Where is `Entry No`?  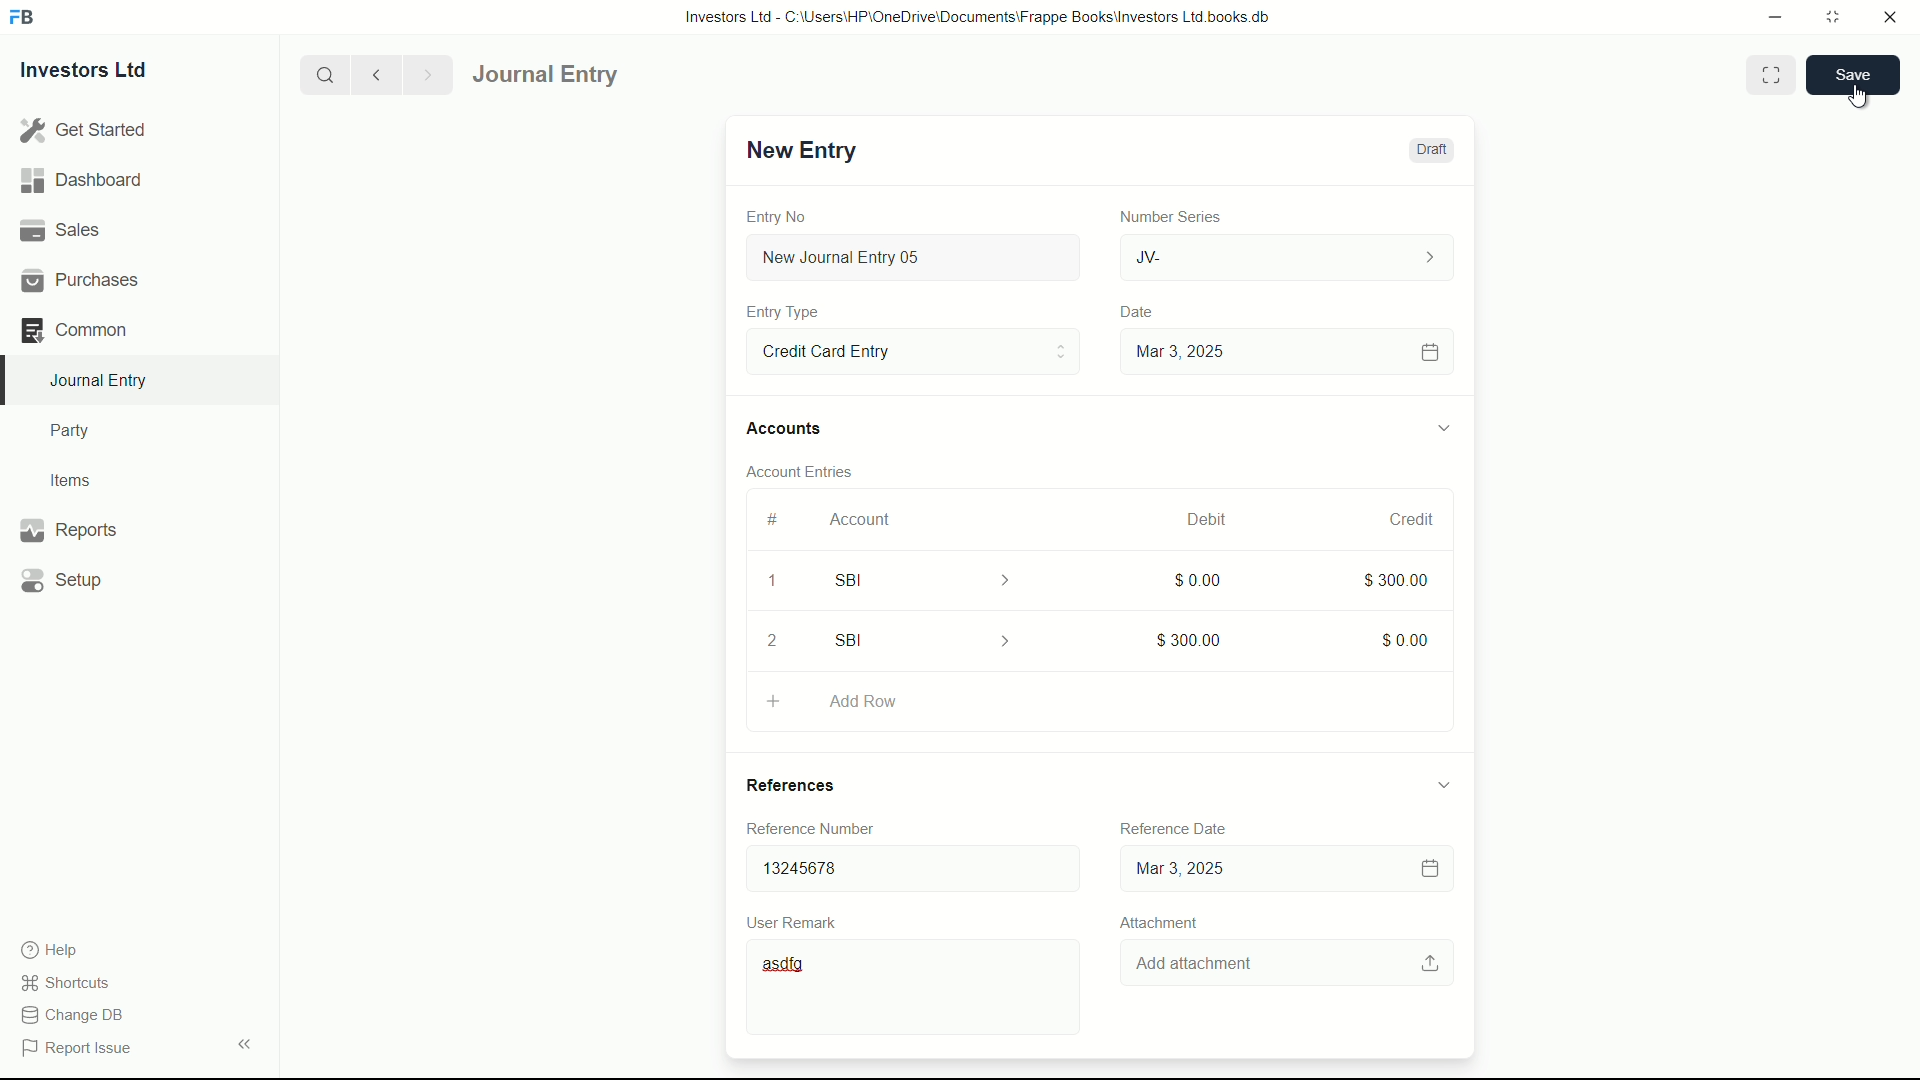 Entry No is located at coordinates (779, 214).